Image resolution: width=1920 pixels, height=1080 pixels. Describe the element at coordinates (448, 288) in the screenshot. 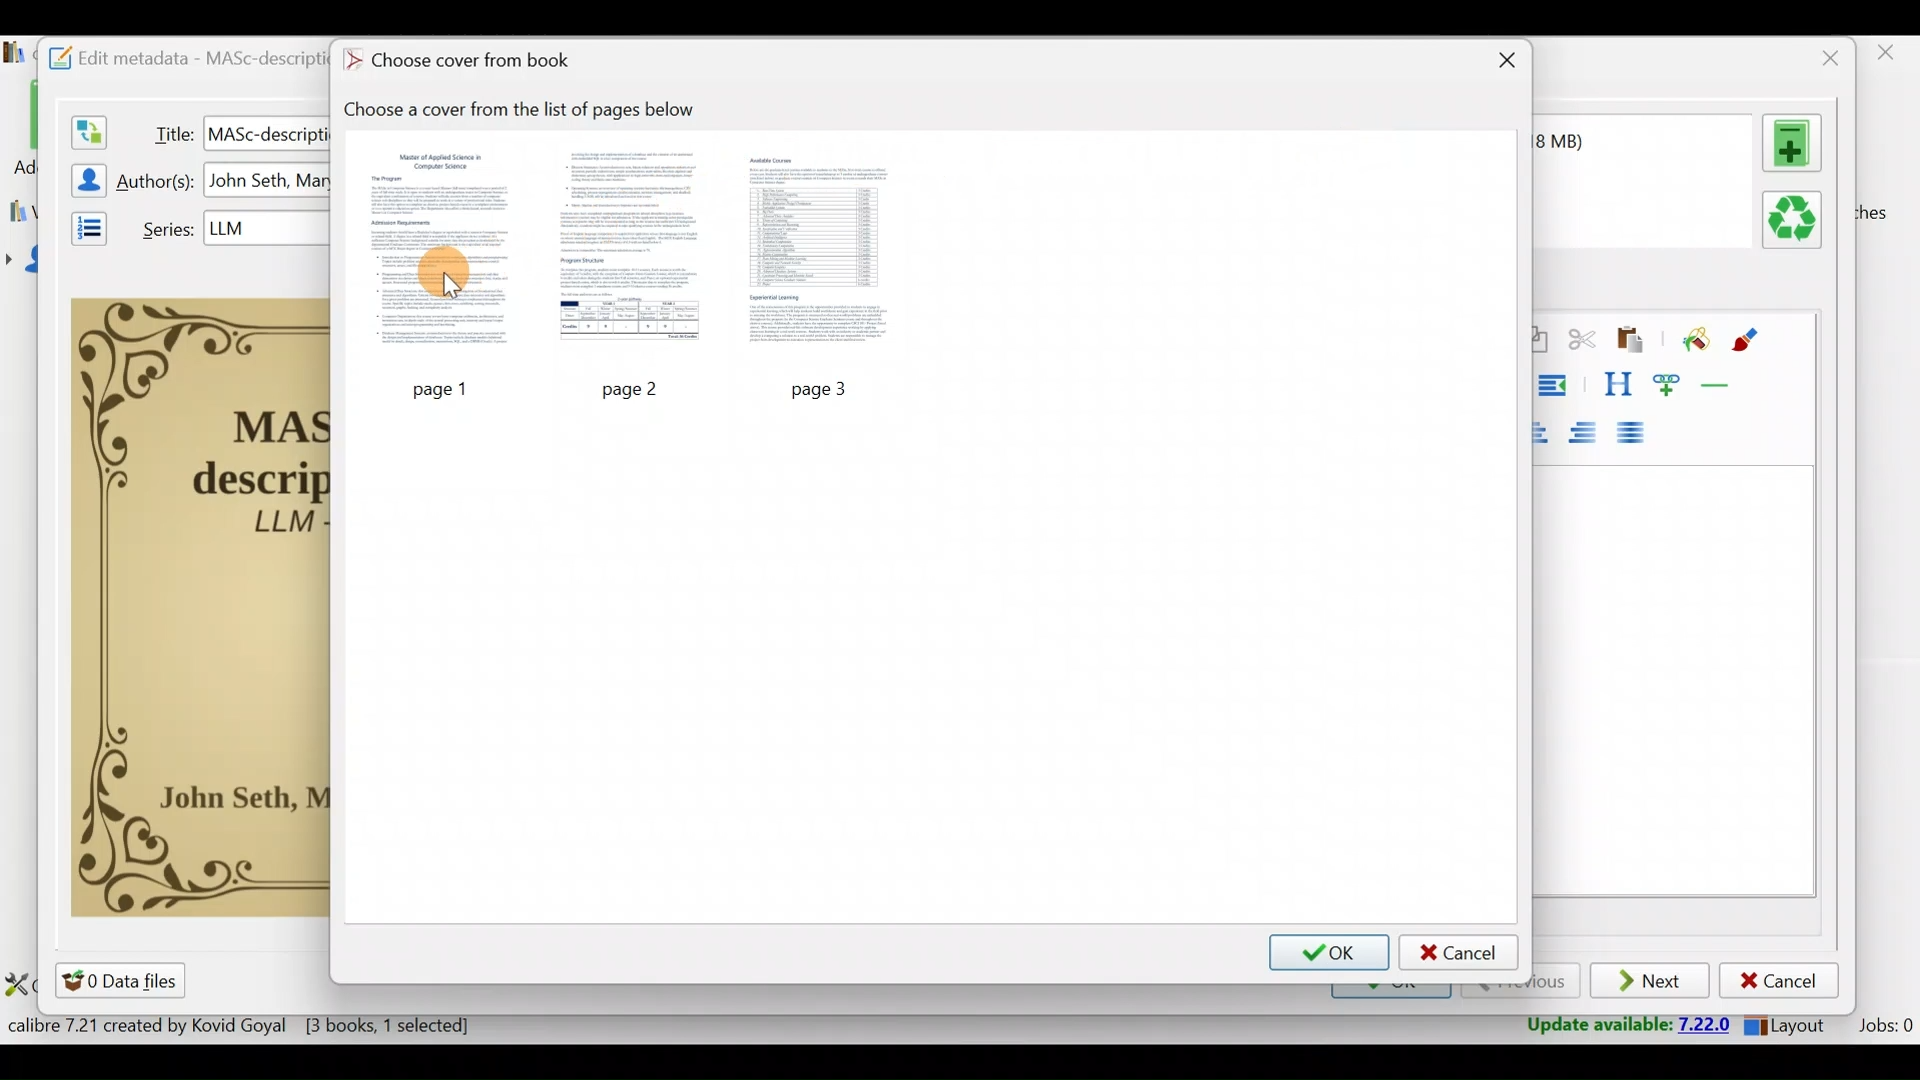

I see `cursor` at that location.